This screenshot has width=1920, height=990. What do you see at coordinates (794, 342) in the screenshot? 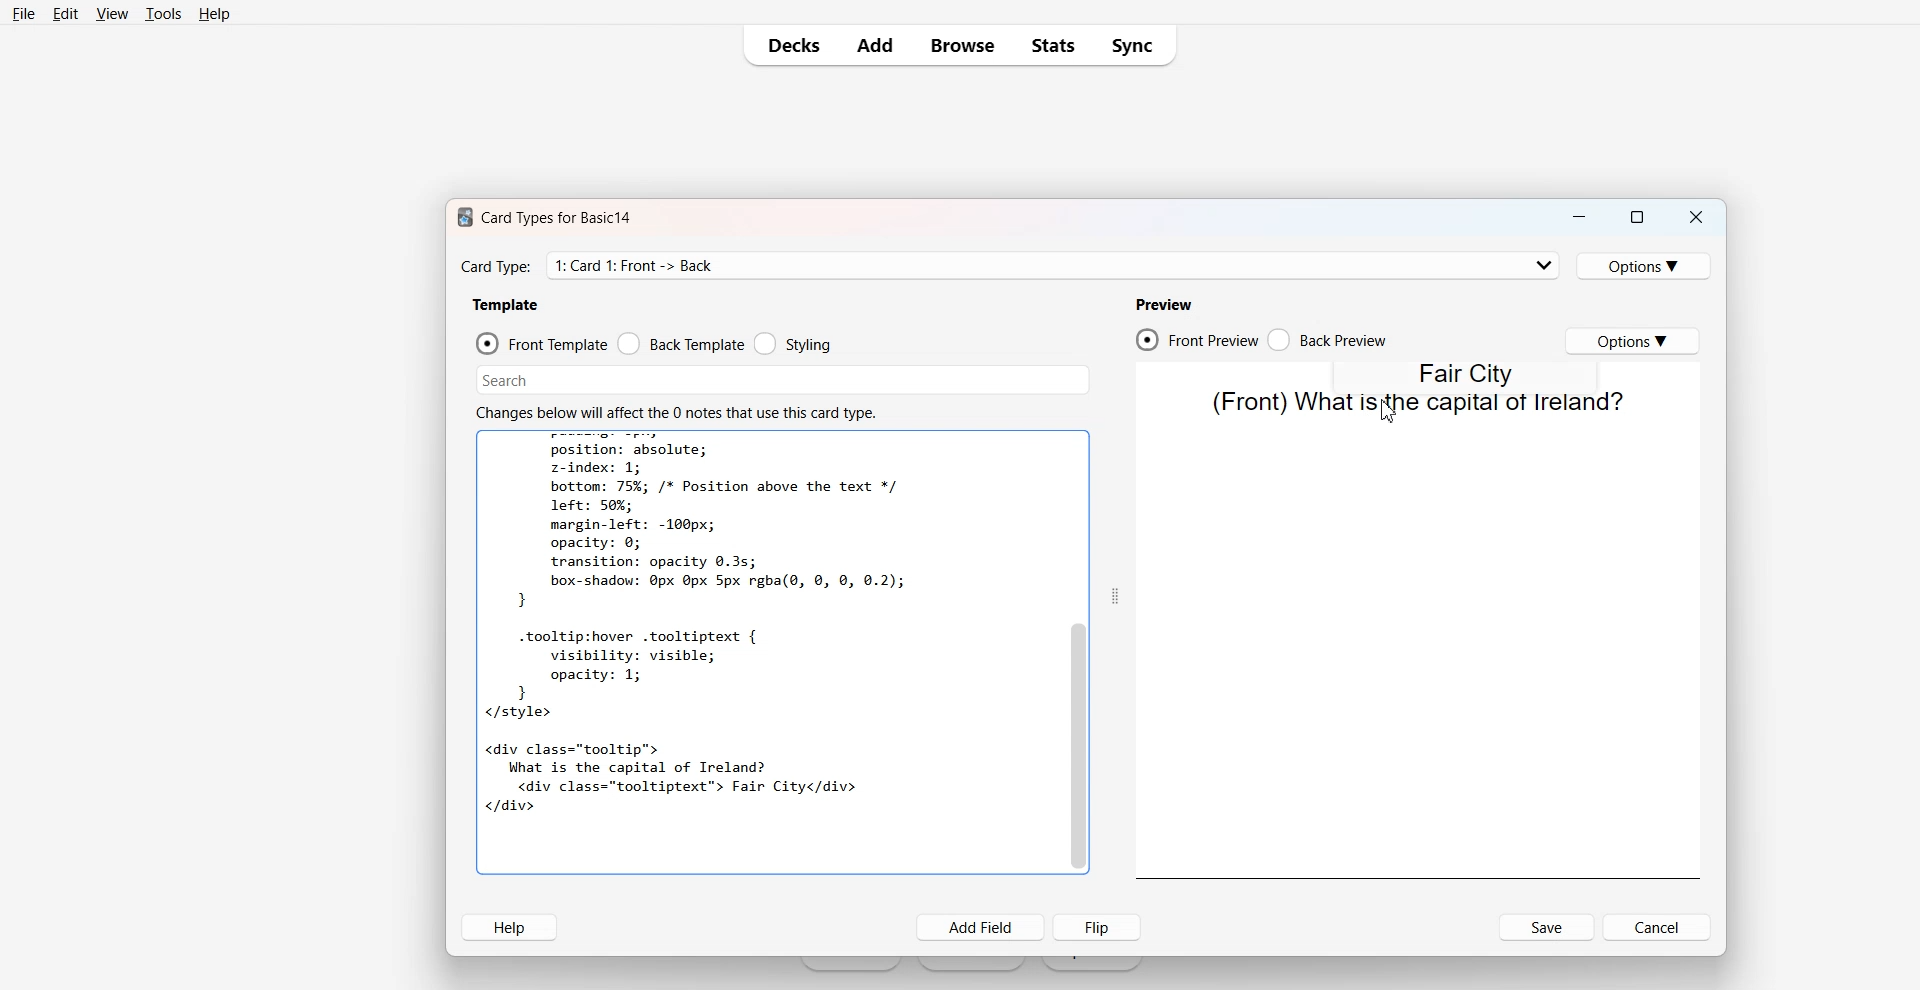
I see `Styling` at bounding box center [794, 342].